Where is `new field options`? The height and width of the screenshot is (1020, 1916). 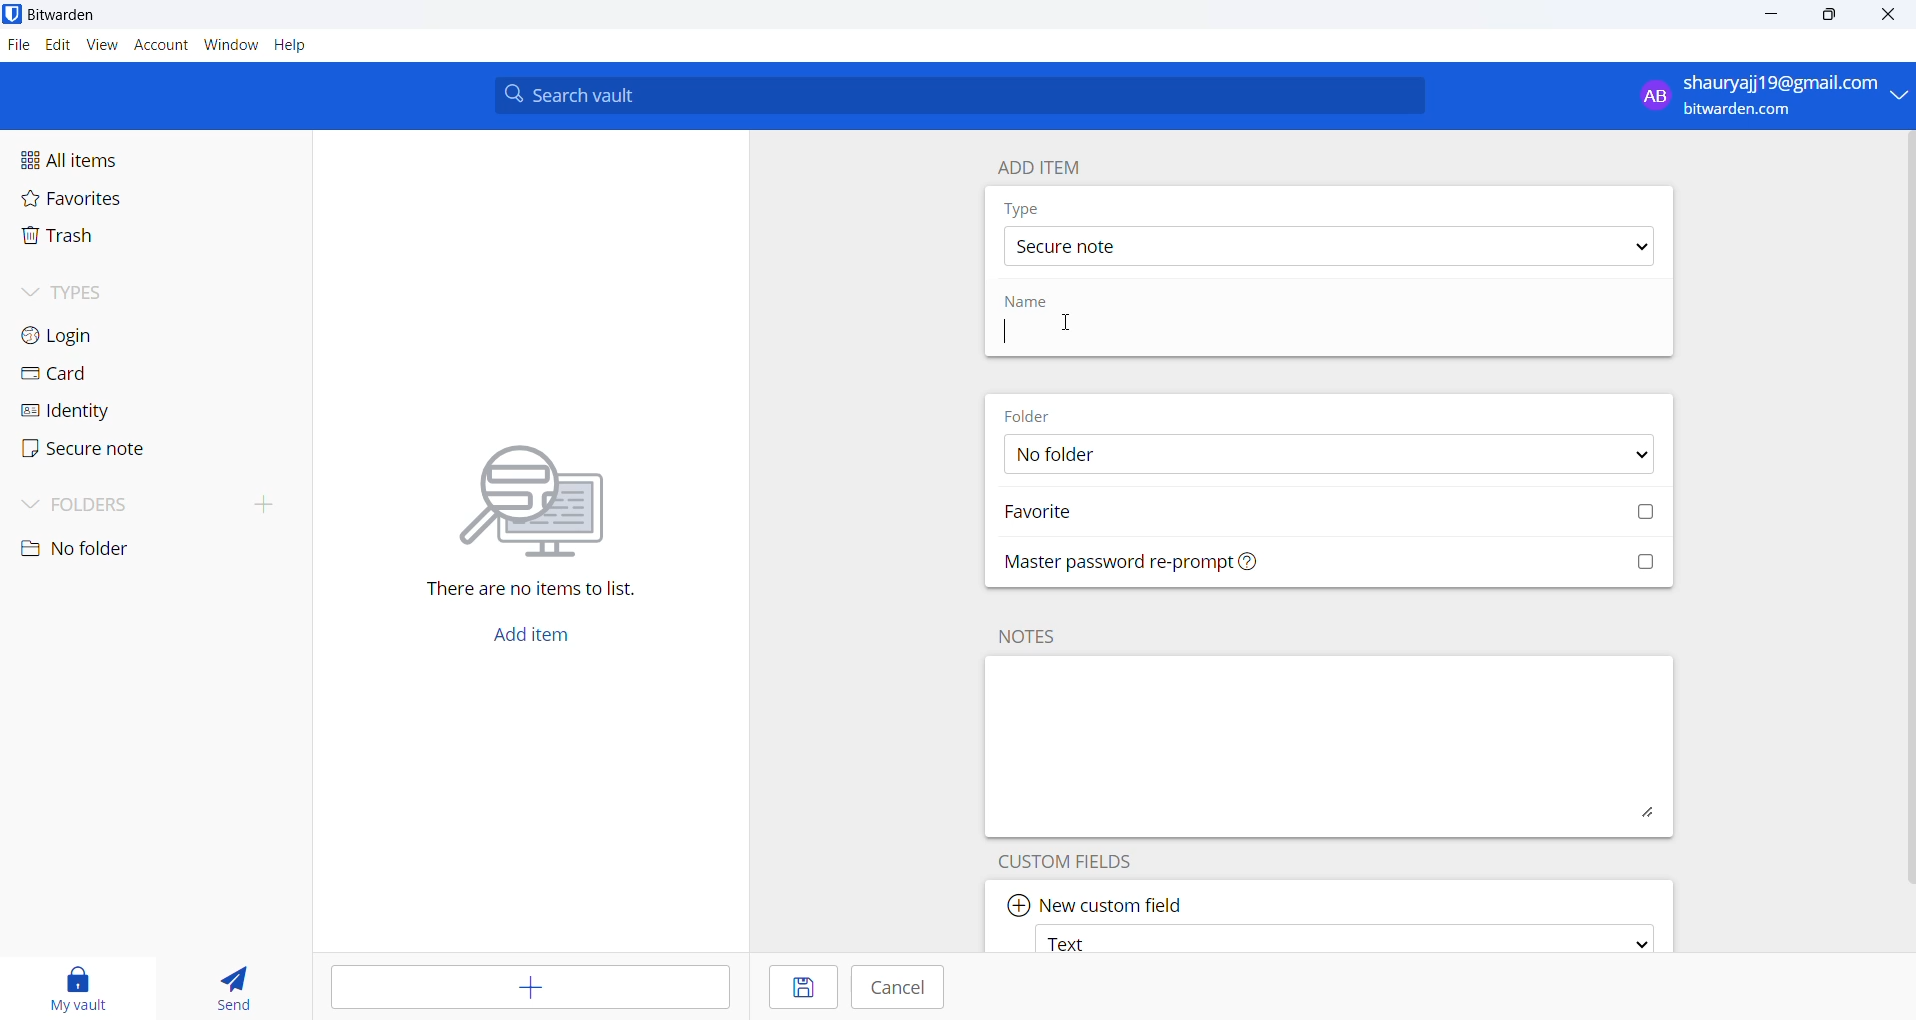
new field options is located at coordinates (1341, 938).